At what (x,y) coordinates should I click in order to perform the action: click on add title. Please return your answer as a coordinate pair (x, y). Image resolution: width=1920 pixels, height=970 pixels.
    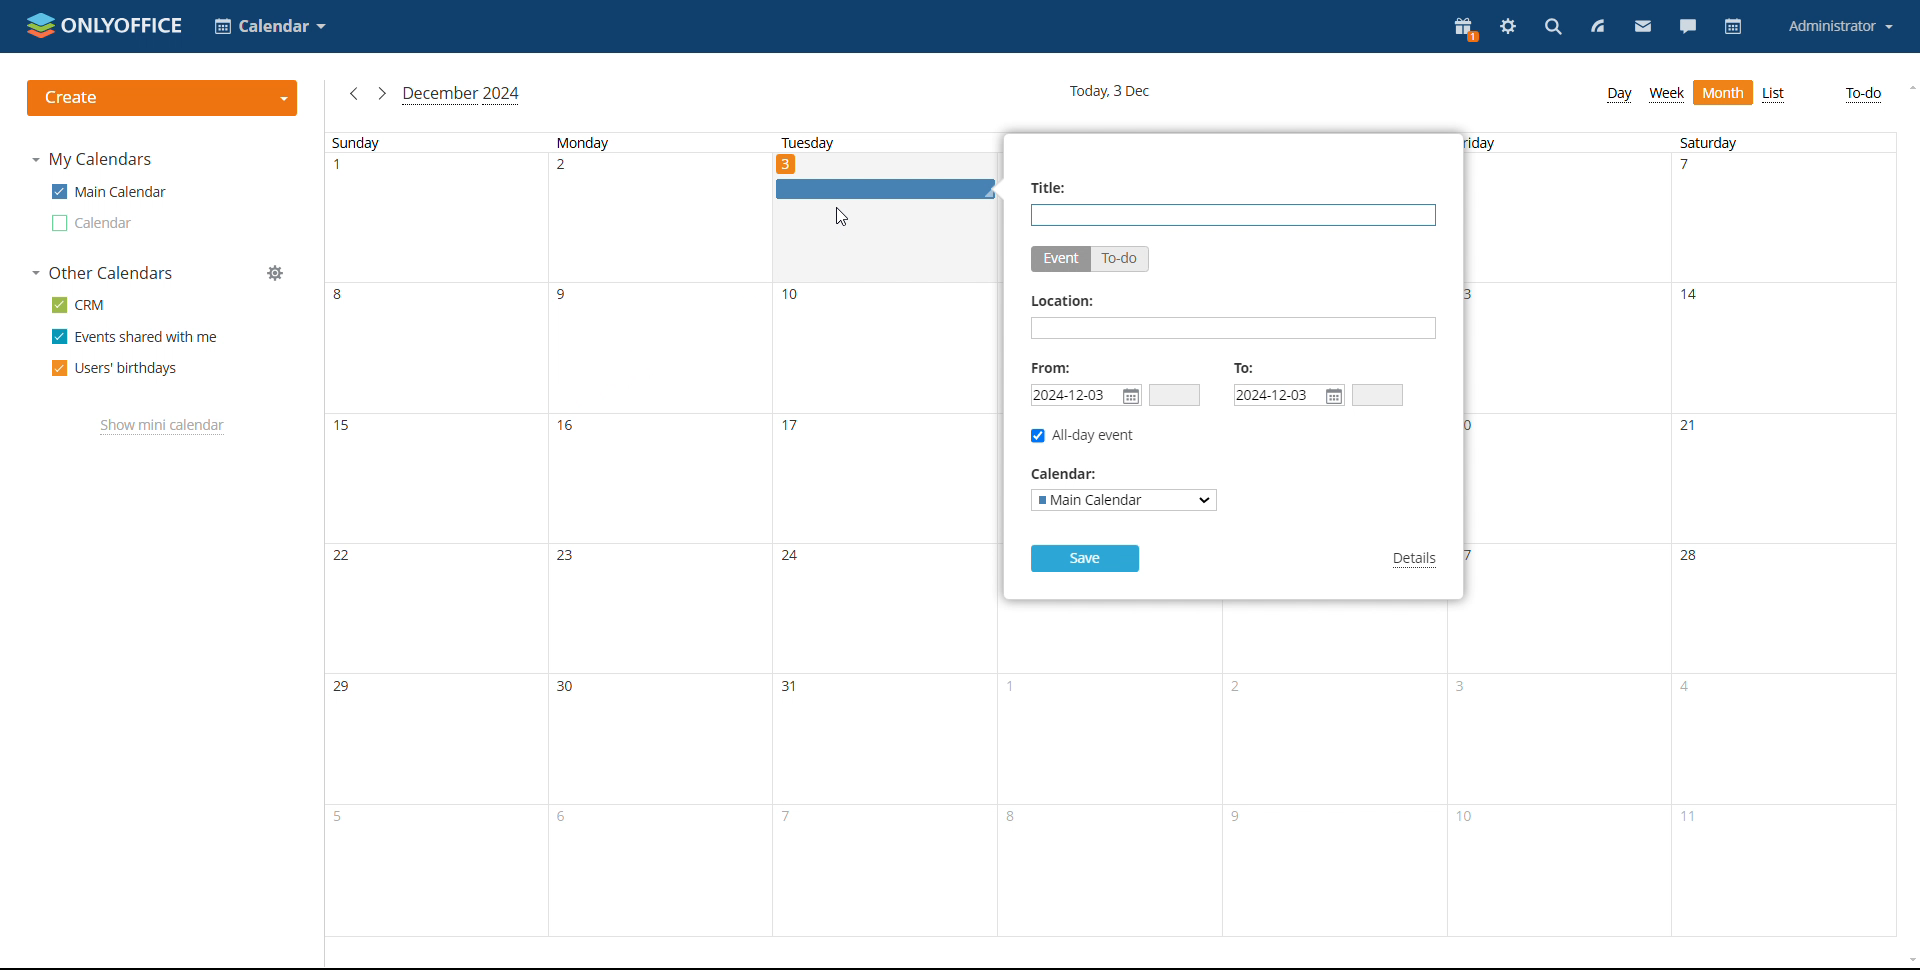
    Looking at the image, I should click on (1234, 215).